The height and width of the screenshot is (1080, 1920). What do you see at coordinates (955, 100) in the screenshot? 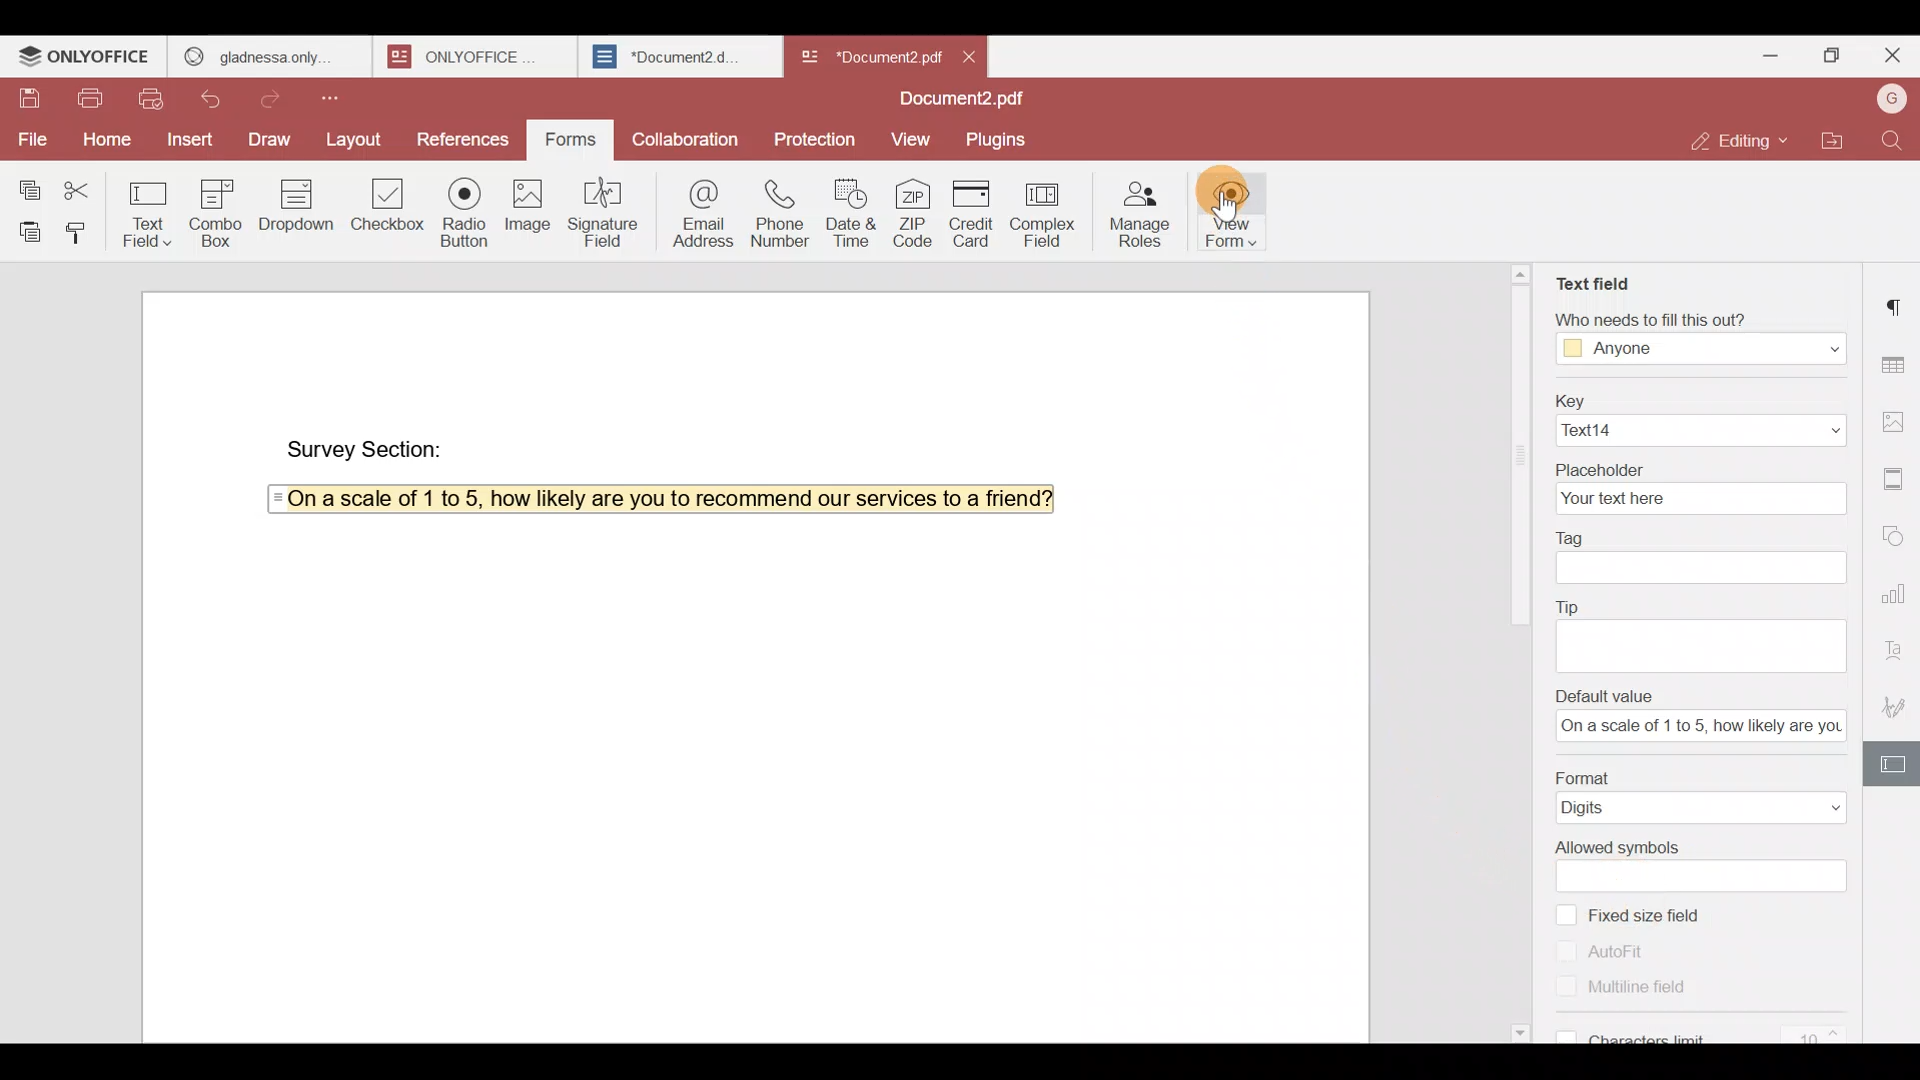
I see `Document2.pdf` at bounding box center [955, 100].